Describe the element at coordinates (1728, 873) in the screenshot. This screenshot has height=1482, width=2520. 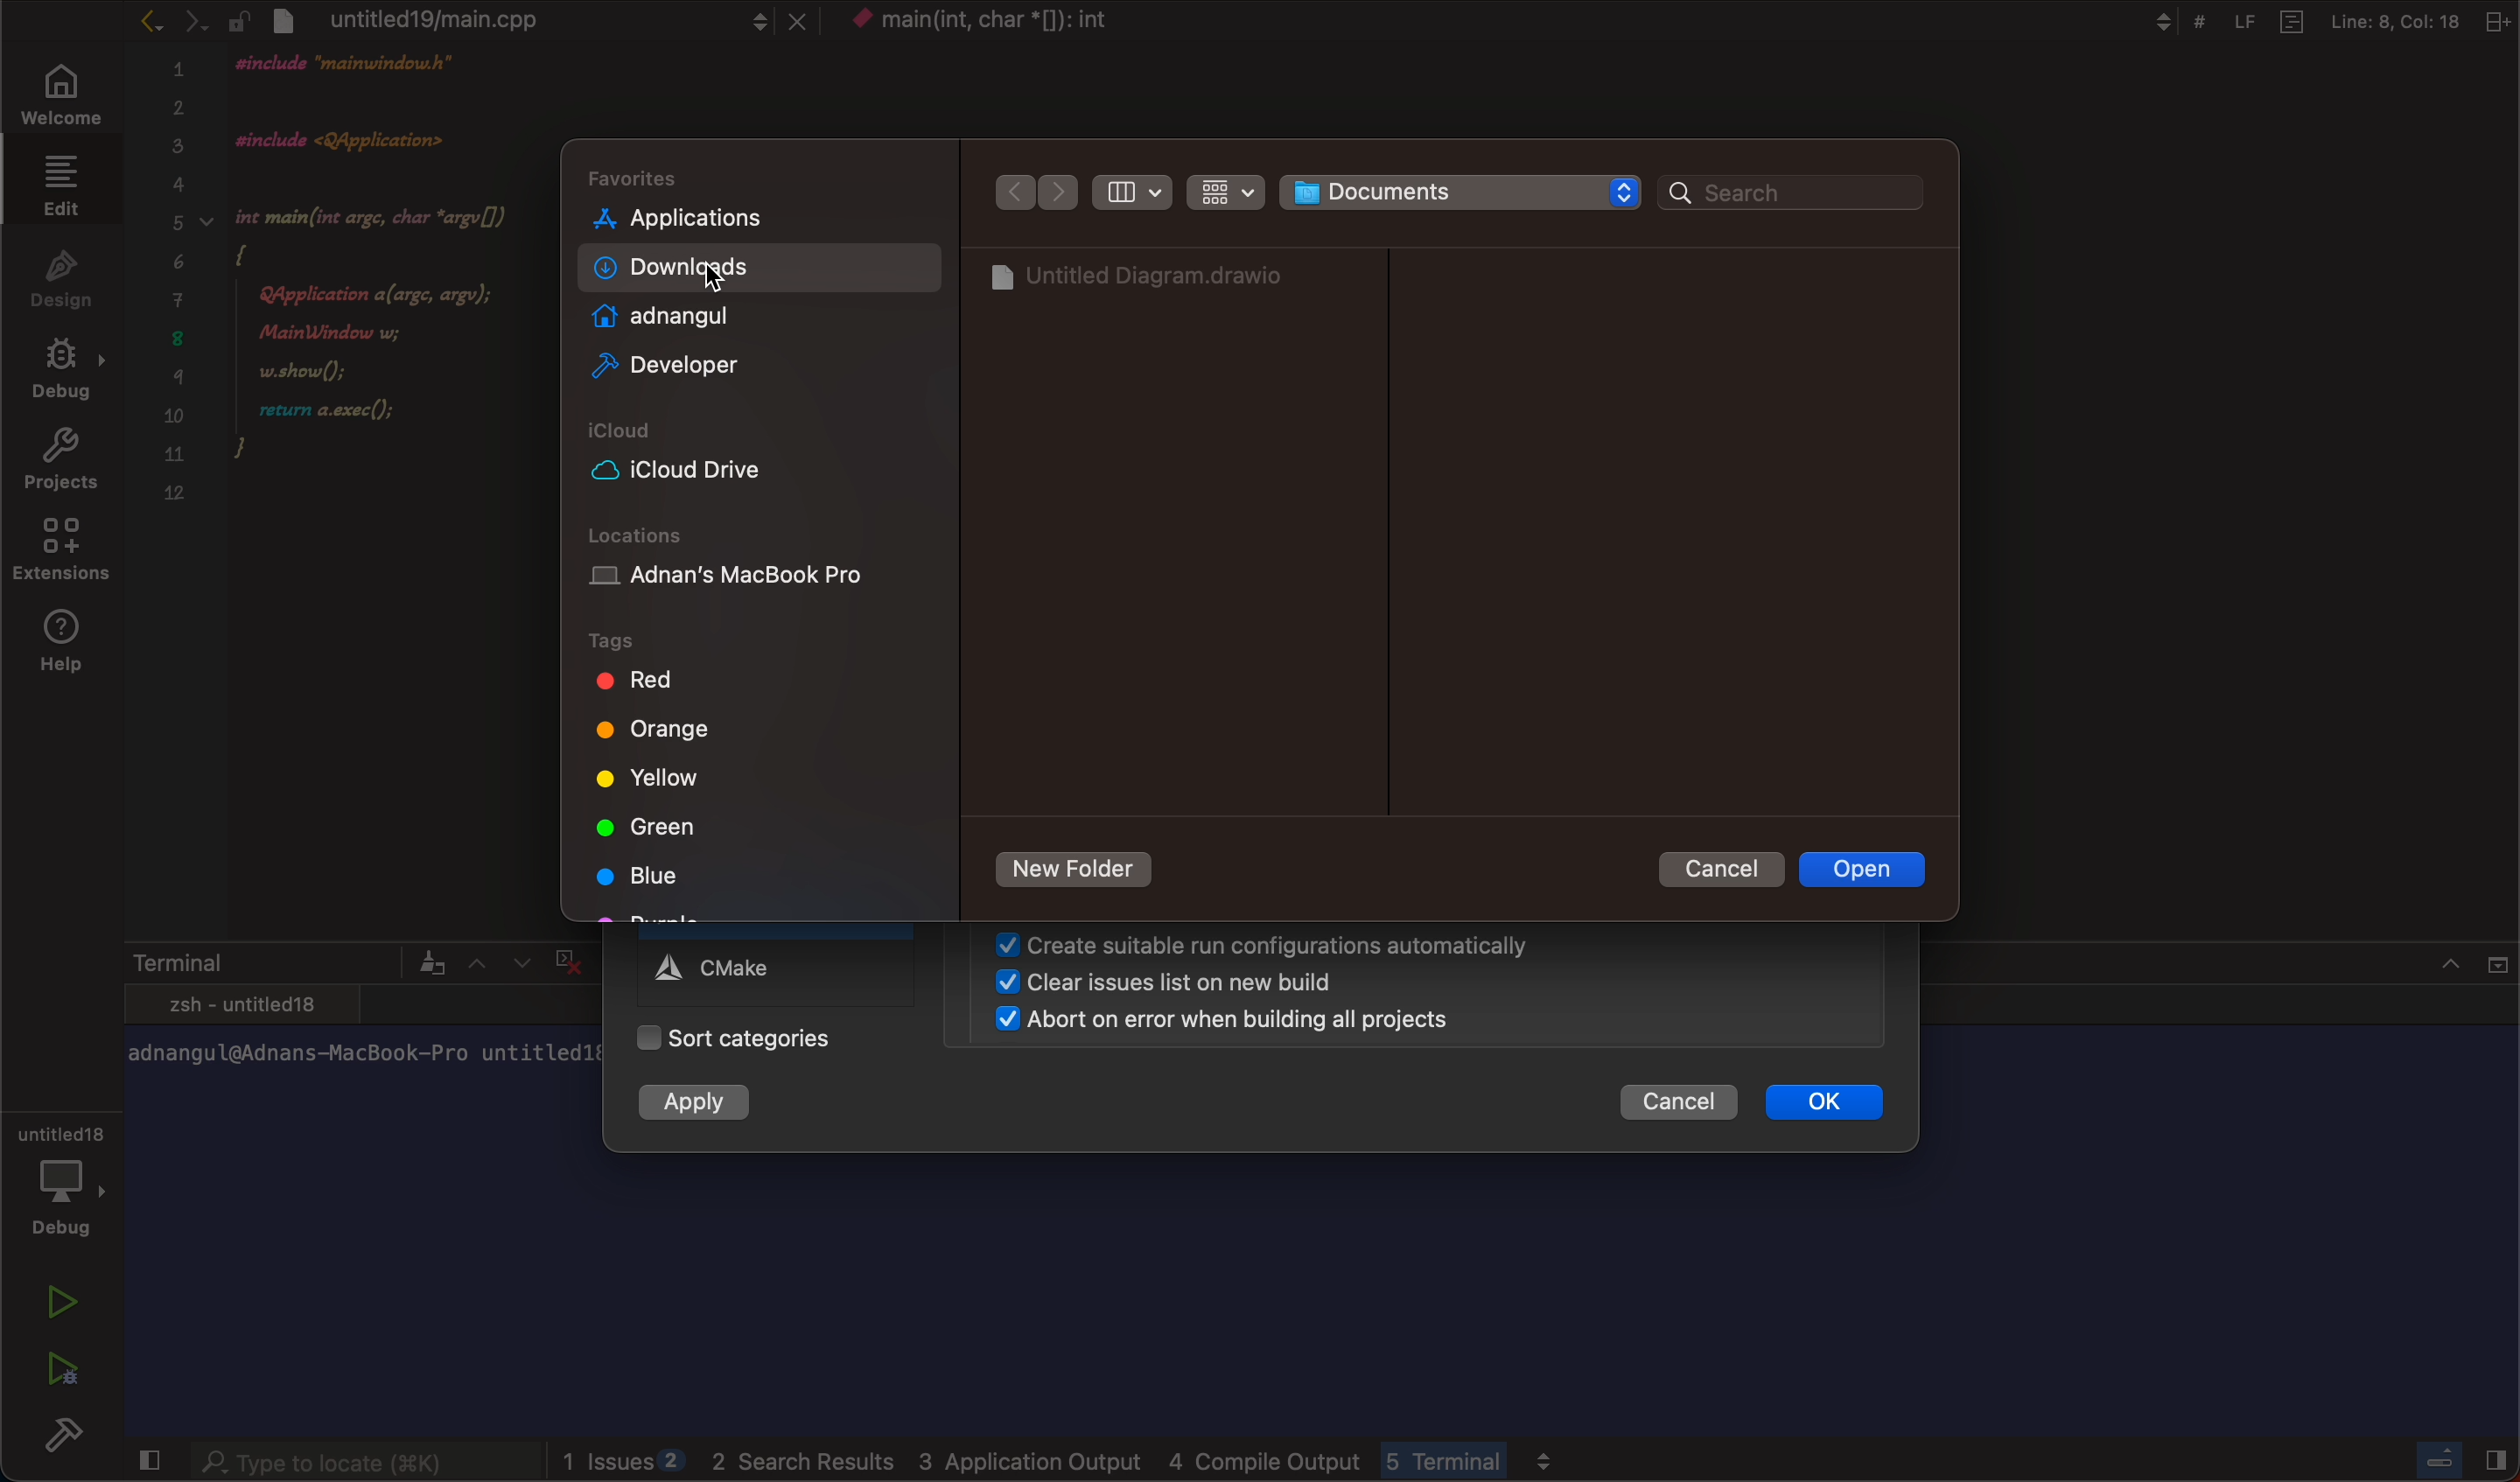
I see `cancel` at that location.